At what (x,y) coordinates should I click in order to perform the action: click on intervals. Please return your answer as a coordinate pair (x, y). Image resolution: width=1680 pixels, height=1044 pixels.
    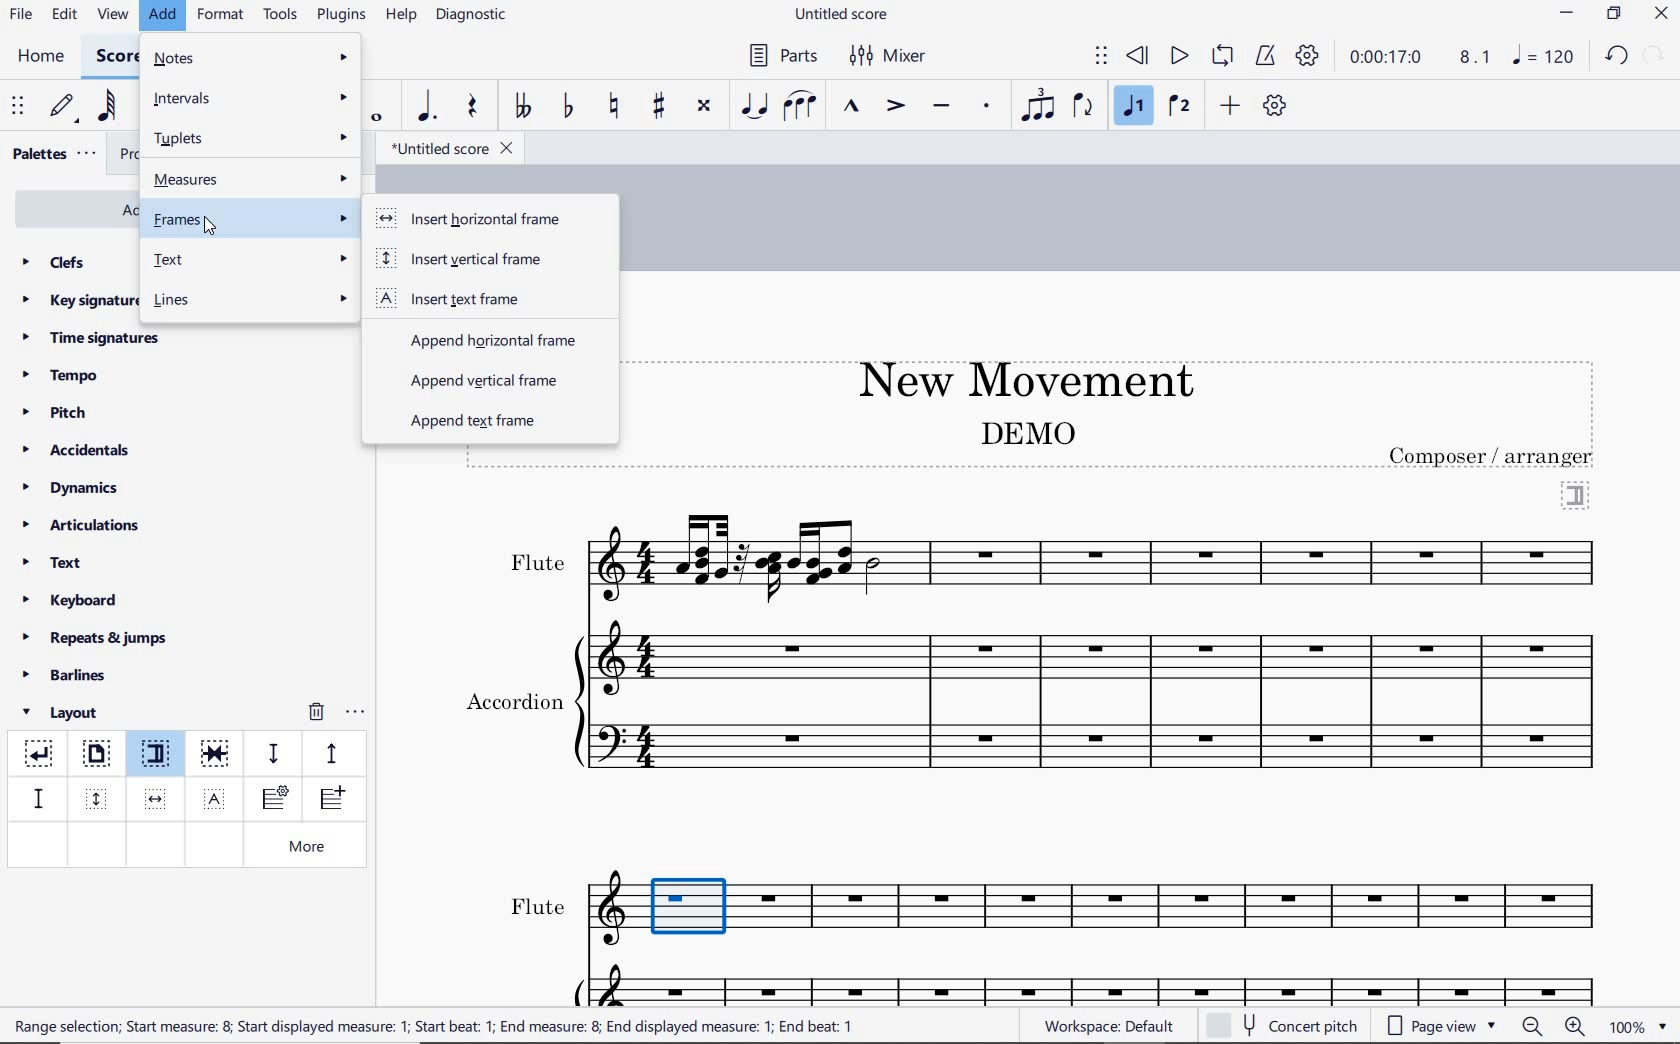
    Looking at the image, I should click on (253, 100).